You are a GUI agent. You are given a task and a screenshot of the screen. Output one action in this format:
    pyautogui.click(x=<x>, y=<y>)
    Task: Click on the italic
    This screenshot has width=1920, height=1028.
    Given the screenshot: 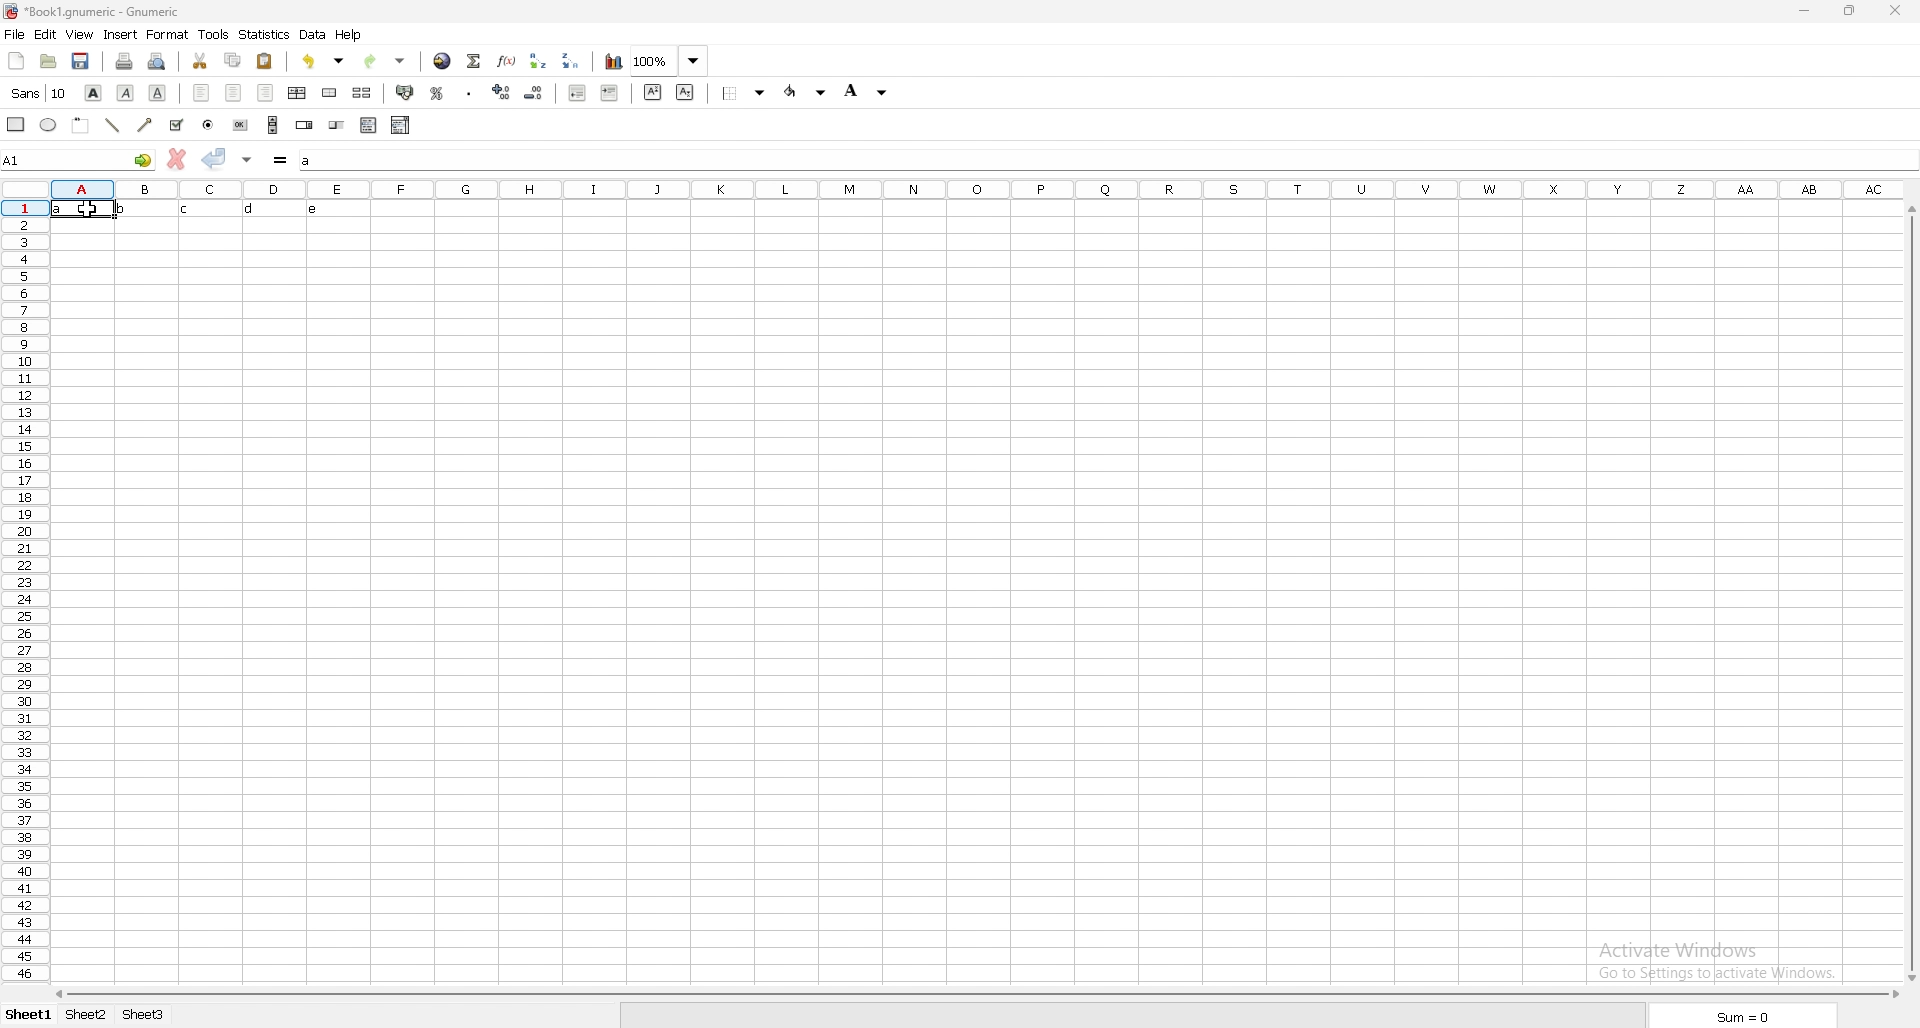 What is the action you would take?
    pyautogui.click(x=125, y=94)
    